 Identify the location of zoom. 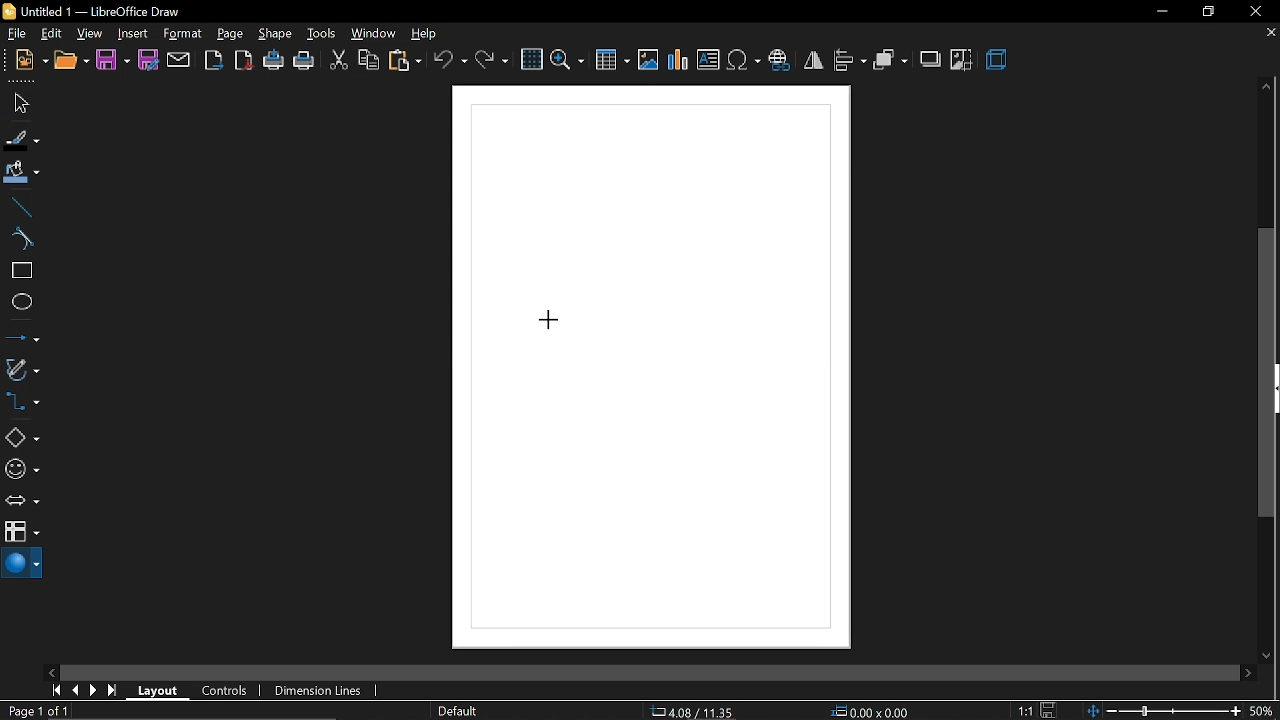
(567, 59).